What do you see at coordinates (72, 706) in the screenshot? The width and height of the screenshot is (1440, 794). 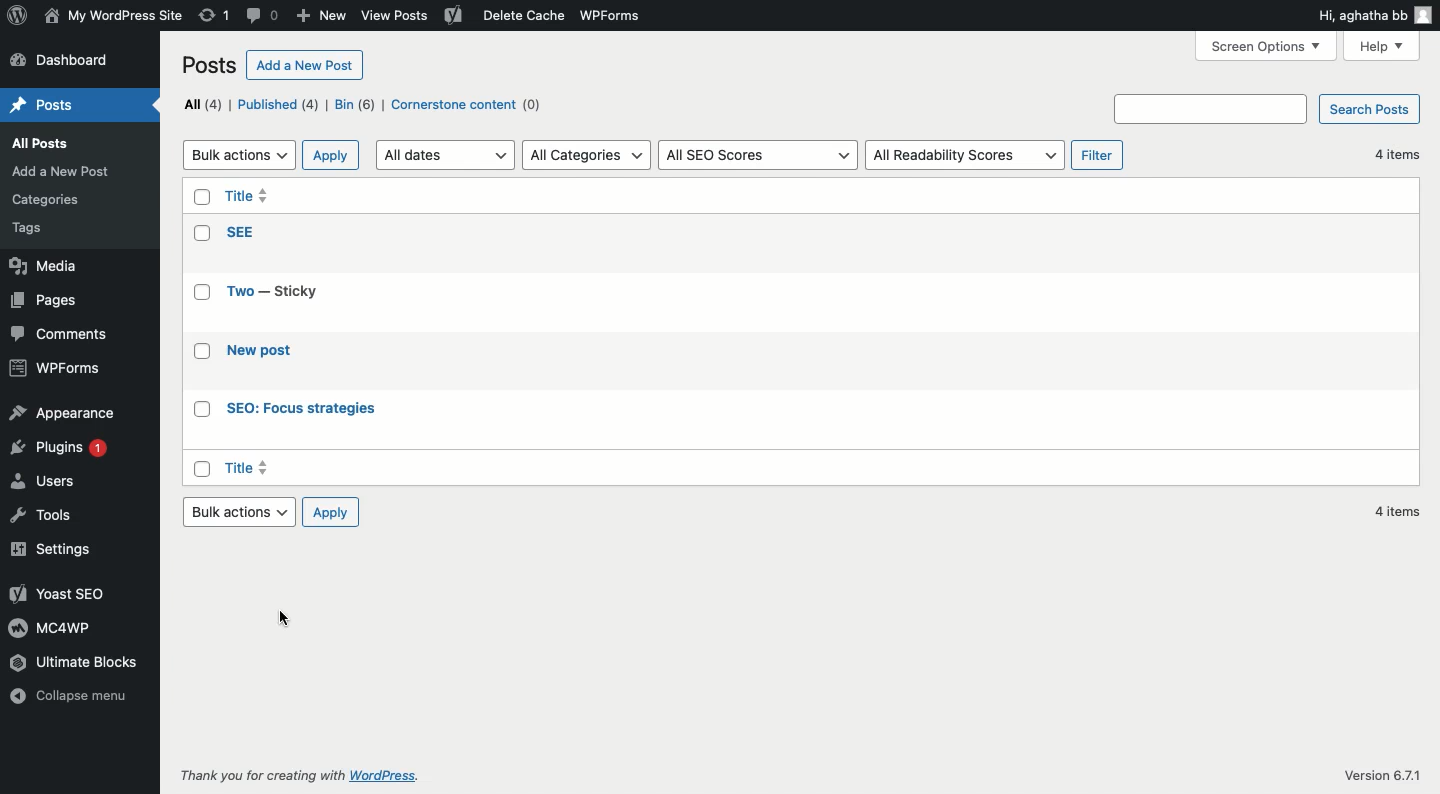 I see `Collapse menu` at bounding box center [72, 706].